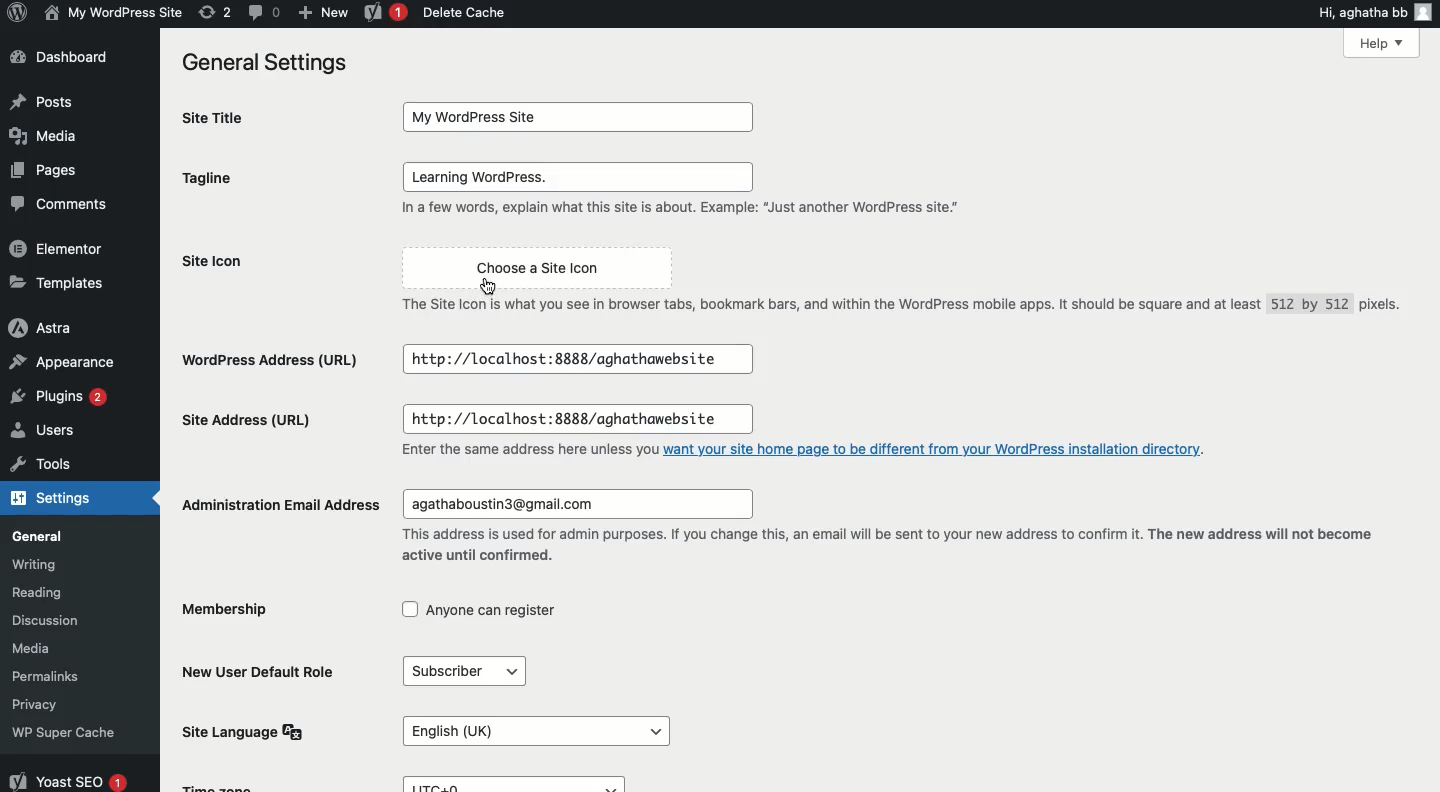 The width and height of the screenshot is (1440, 792). I want to click on want your site home page to be different from your WordPress installation directory., so click(943, 449).